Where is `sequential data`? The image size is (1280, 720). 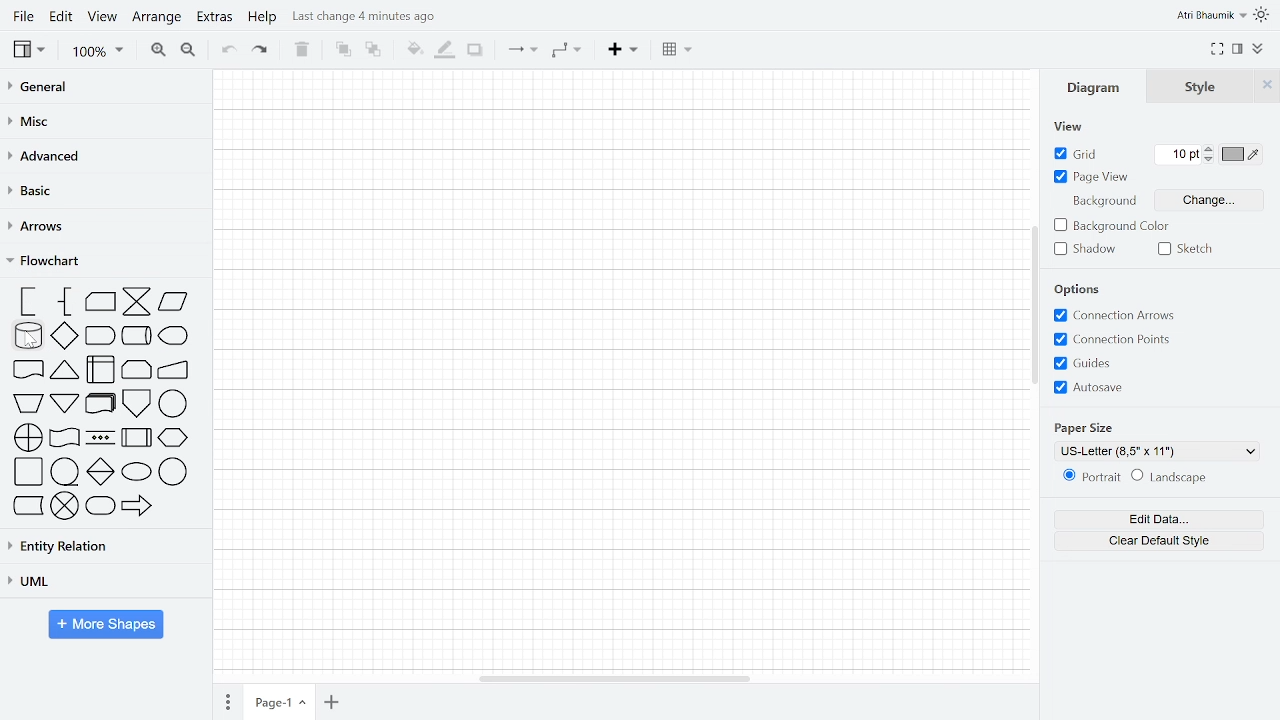 sequential data is located at coordinates (65, 472).